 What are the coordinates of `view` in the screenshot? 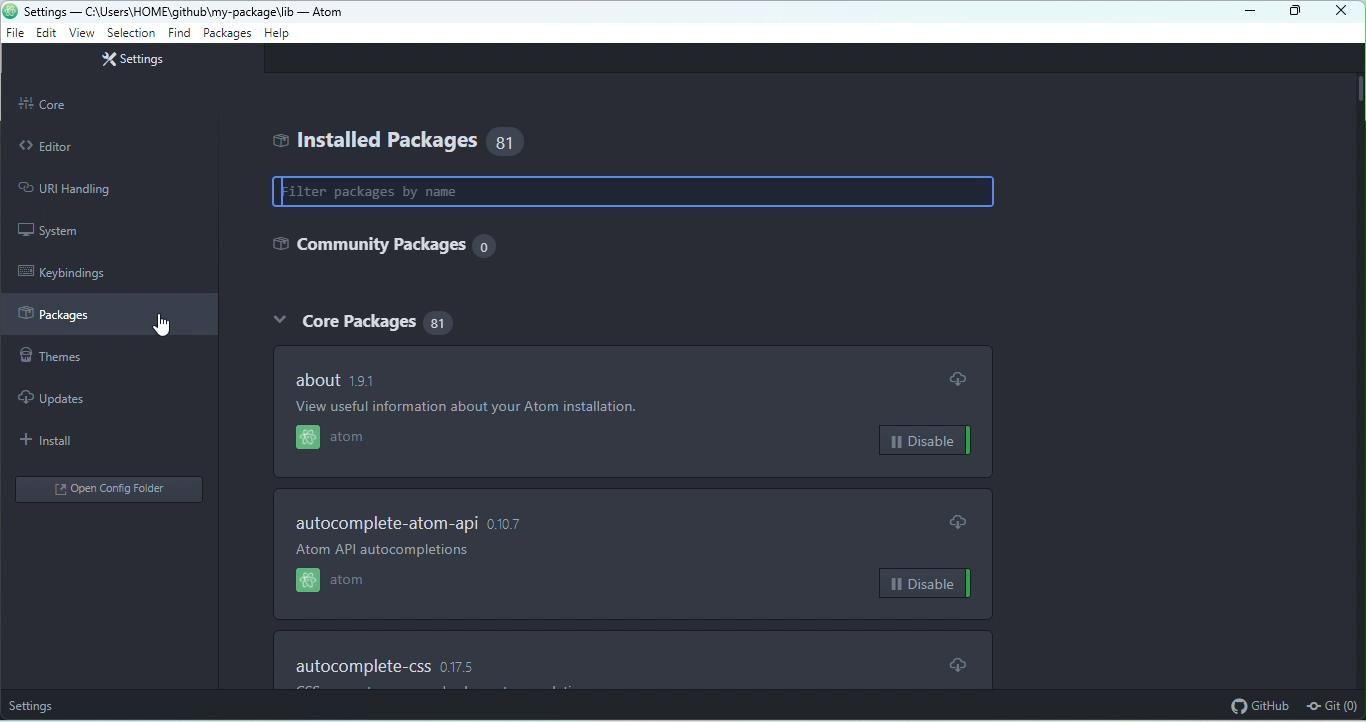 It's located at (79, 33).